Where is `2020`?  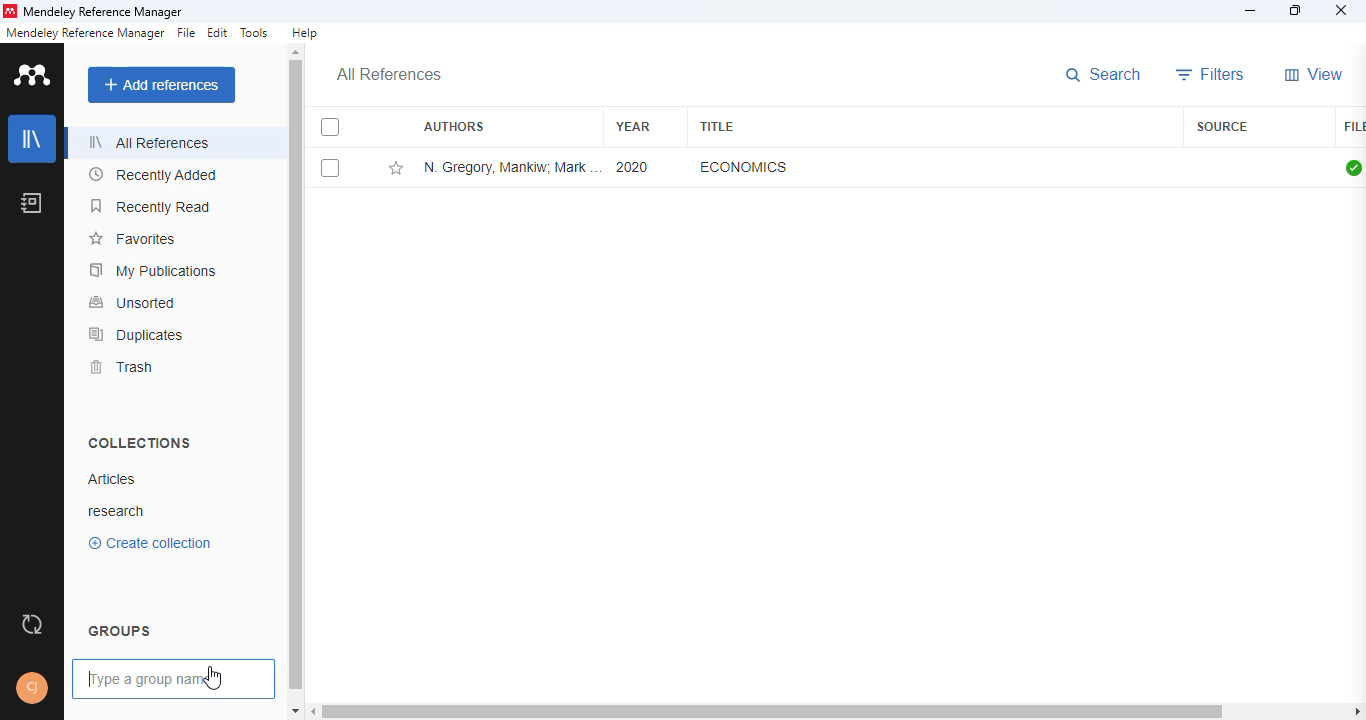 2020 is located at coordinates (633, 167).